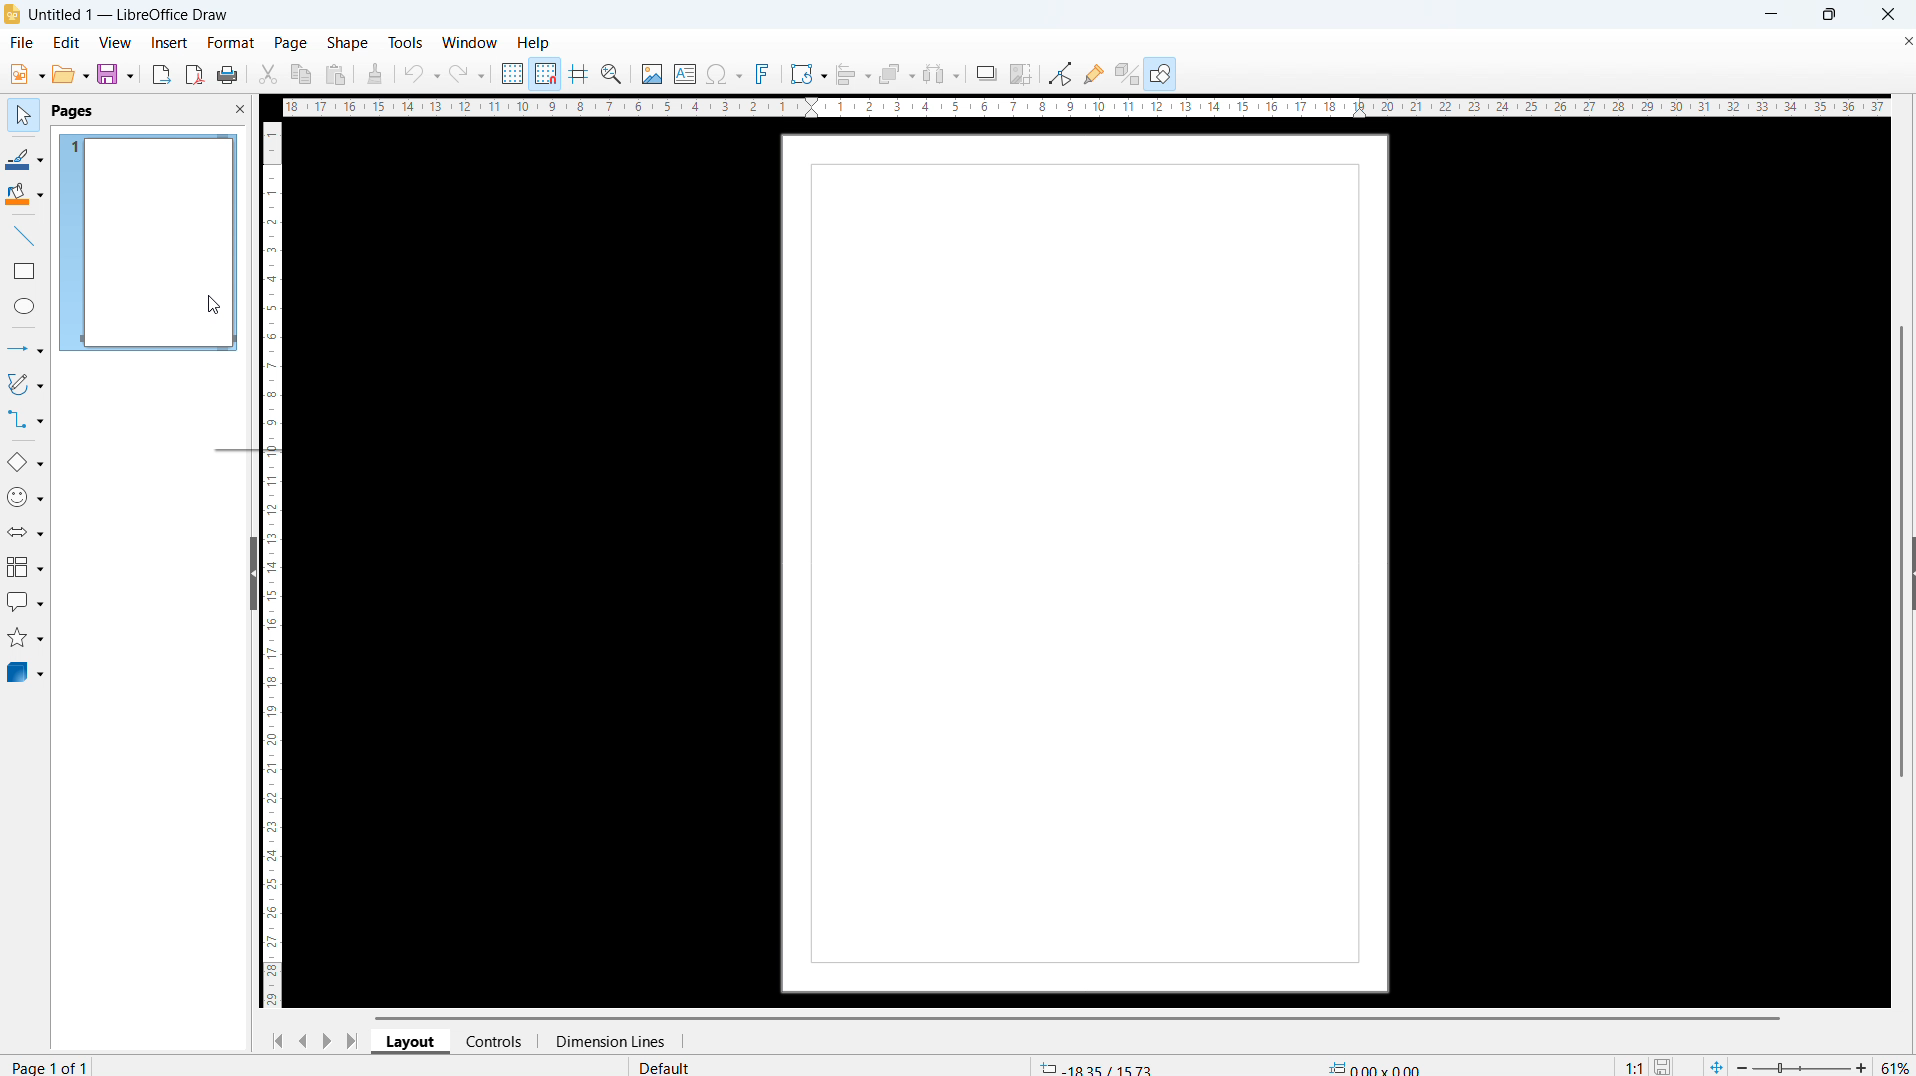 The width and height of the screenshot is (1916, 1076). I want to click on select, so click(22, 116).